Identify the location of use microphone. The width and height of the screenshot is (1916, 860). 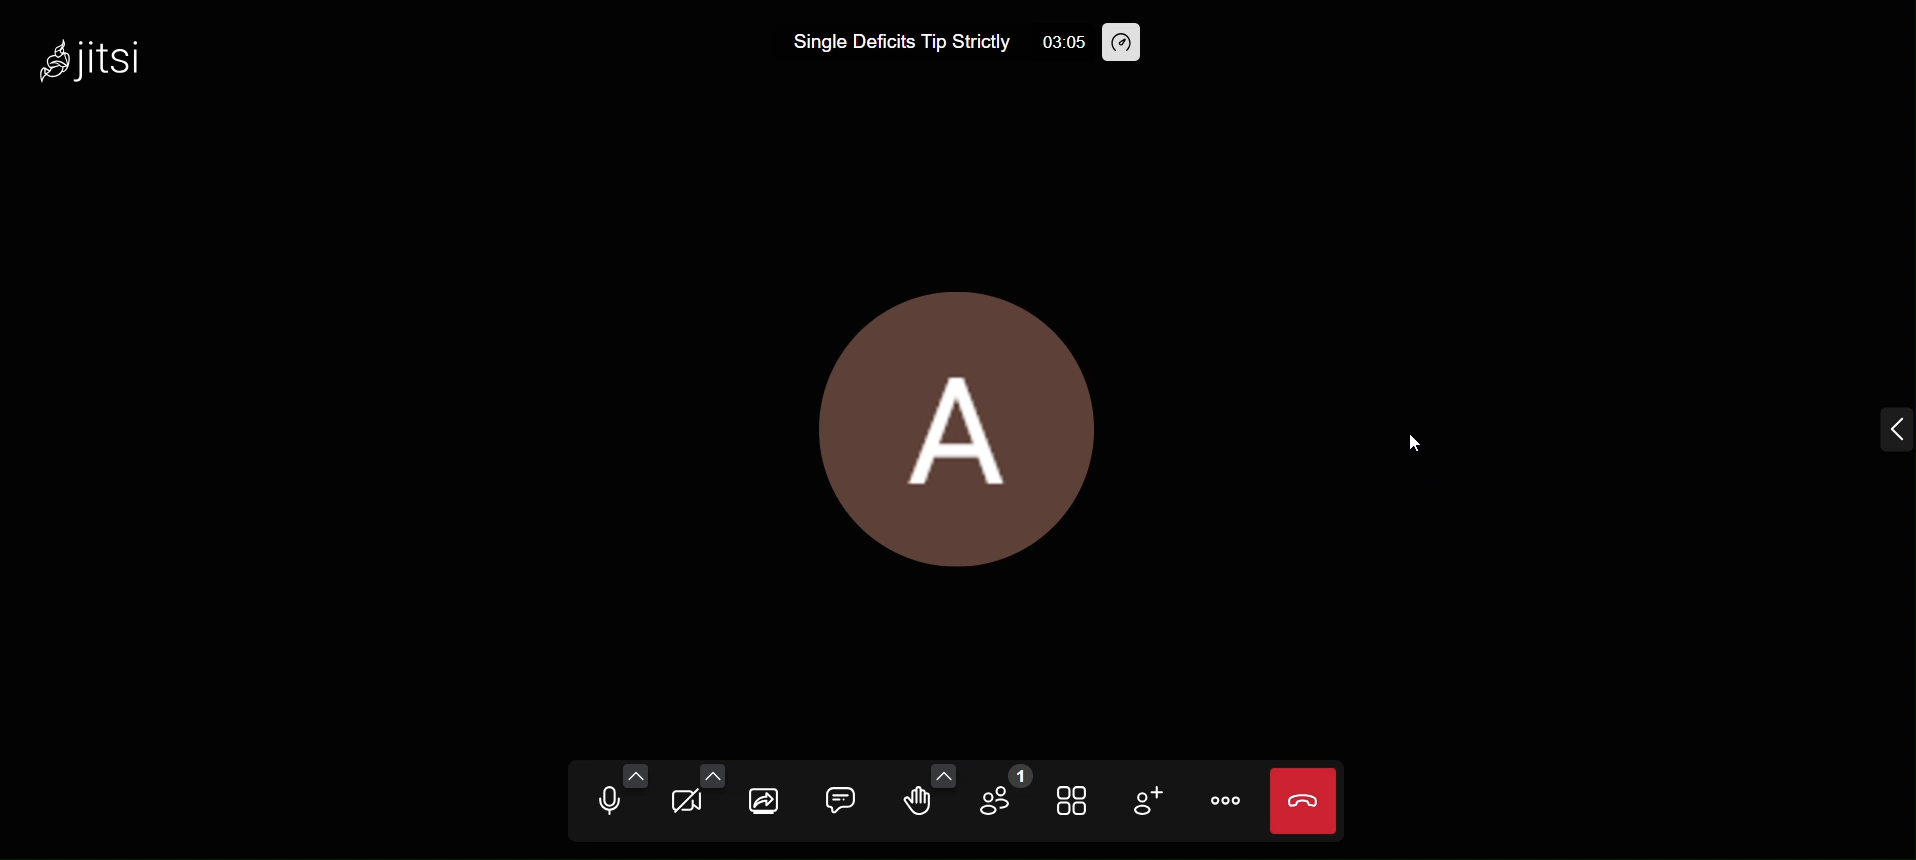
(603, 803).